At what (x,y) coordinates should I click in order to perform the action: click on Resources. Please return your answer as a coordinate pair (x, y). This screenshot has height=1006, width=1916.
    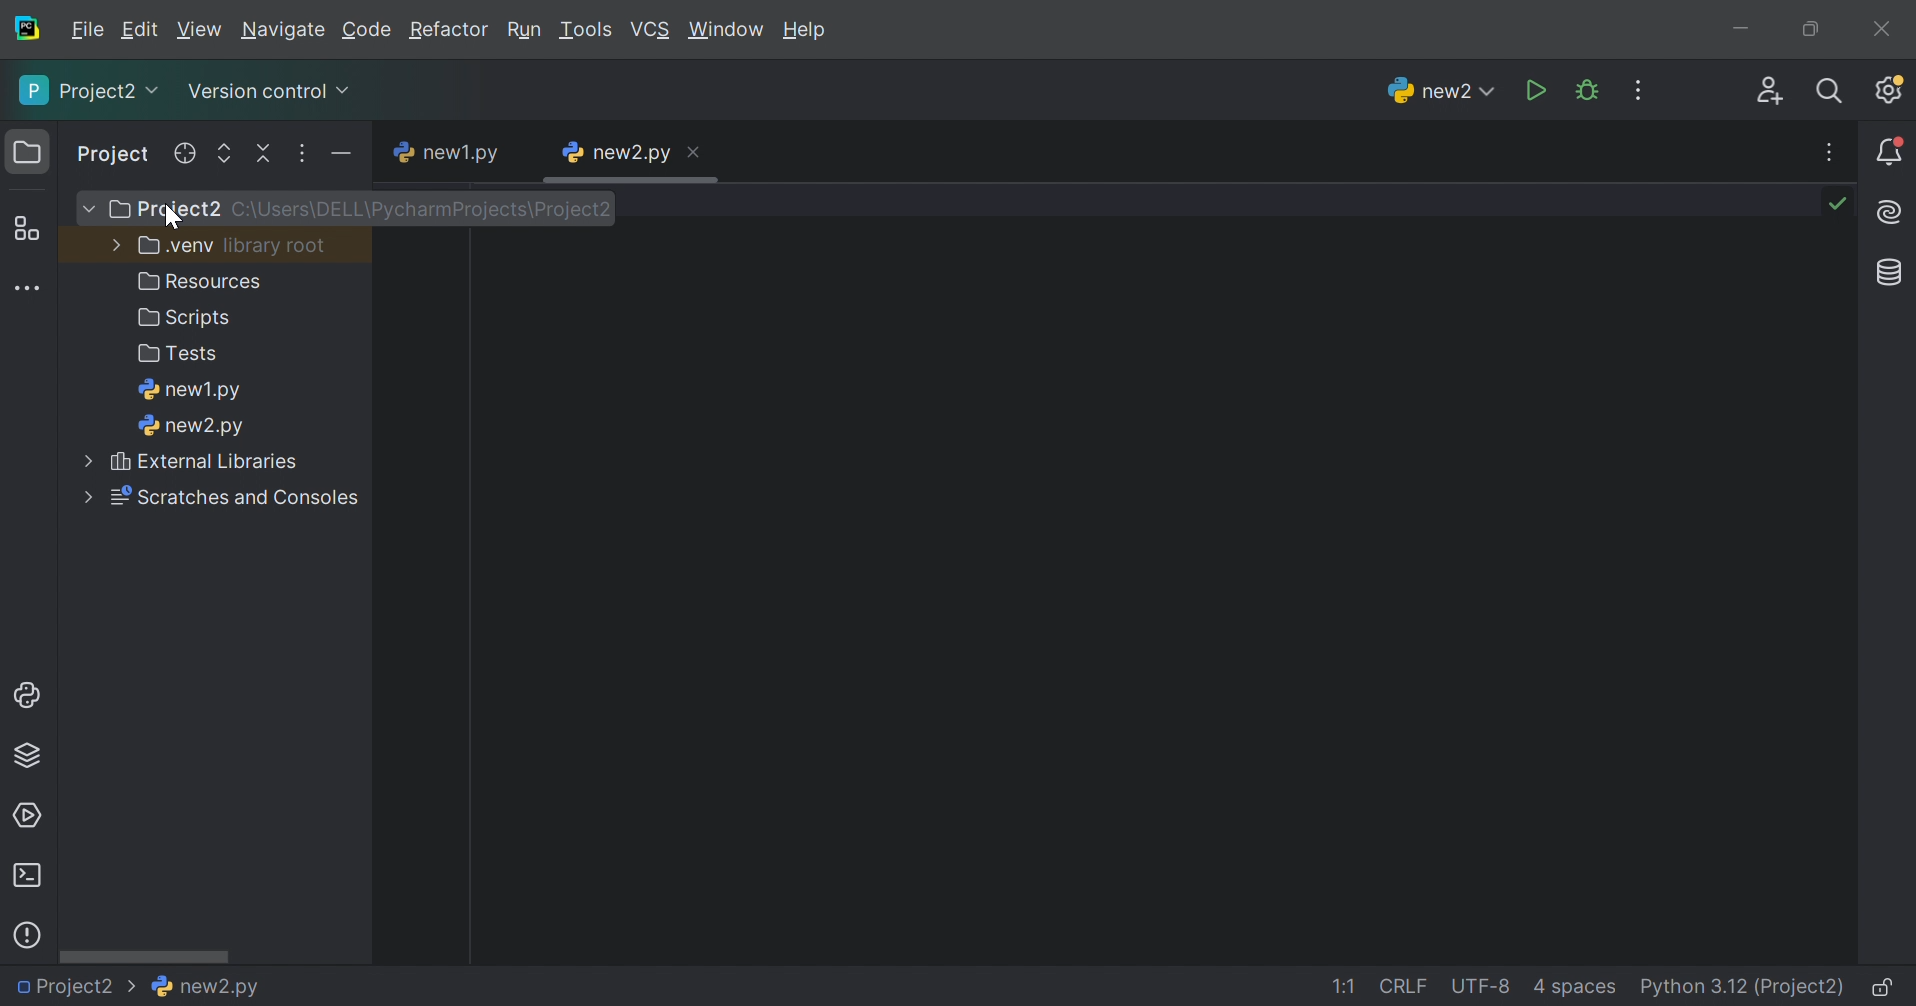
    Looking at the image, I should click on (204, 281).